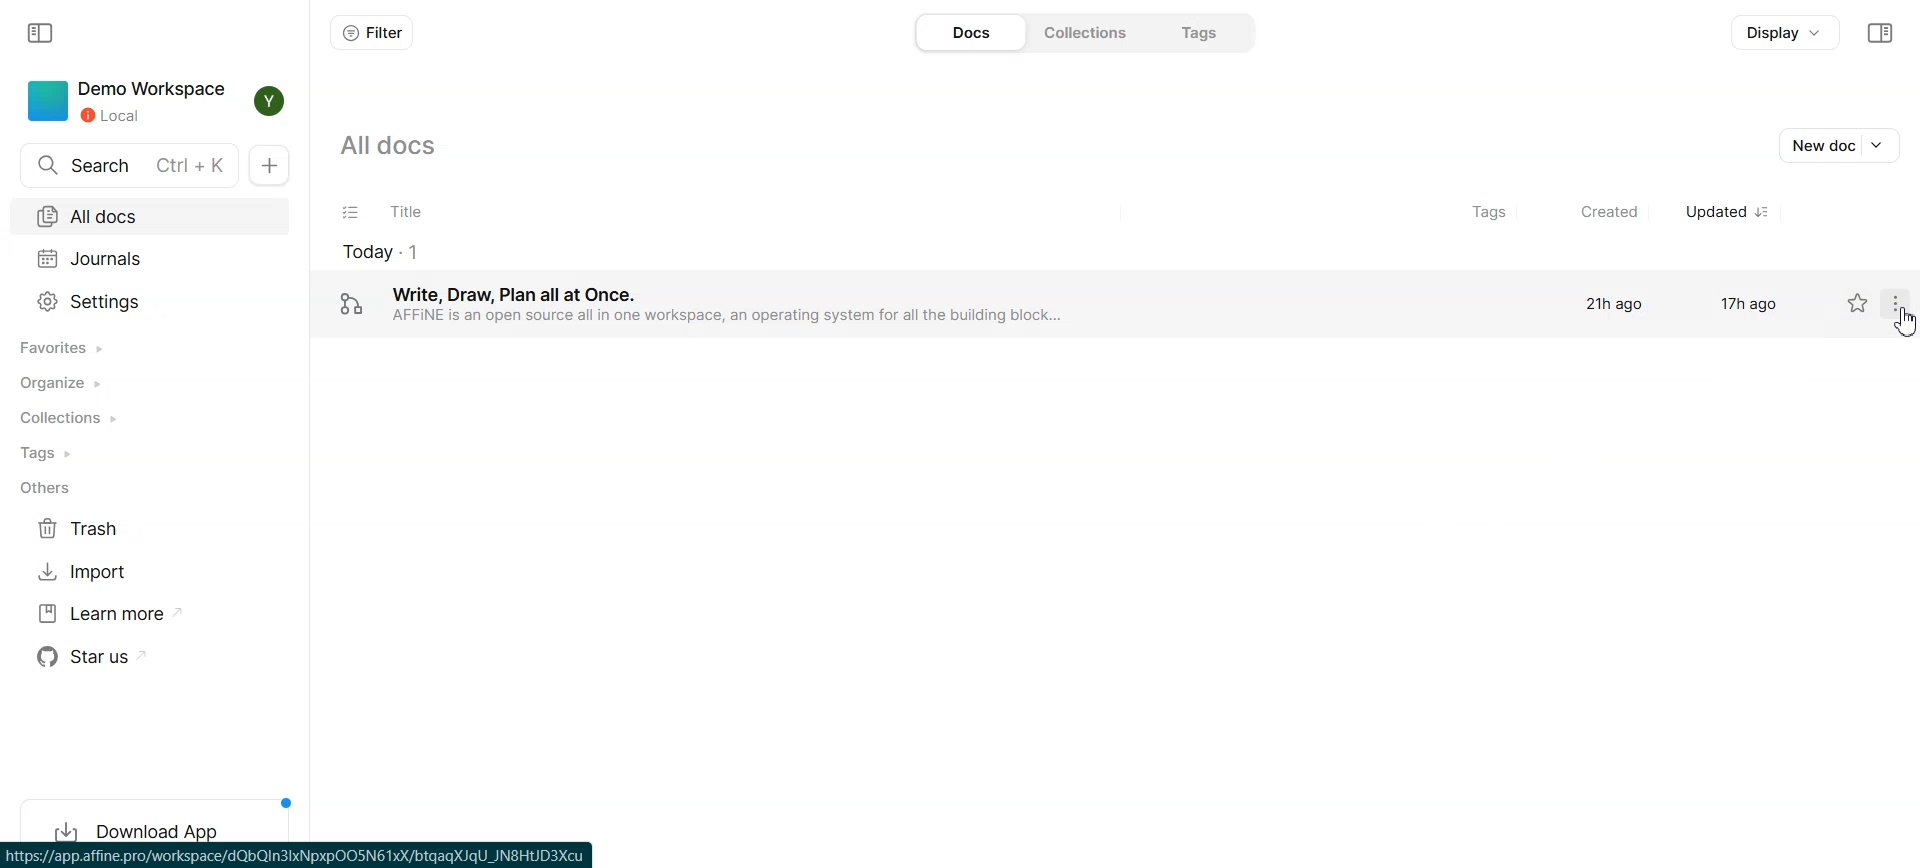 The height and width of the screenshot is (868, 1920). Describe the element at coordinates (1731, 211) in the screenshot. I see `Updated sorted` at that location.